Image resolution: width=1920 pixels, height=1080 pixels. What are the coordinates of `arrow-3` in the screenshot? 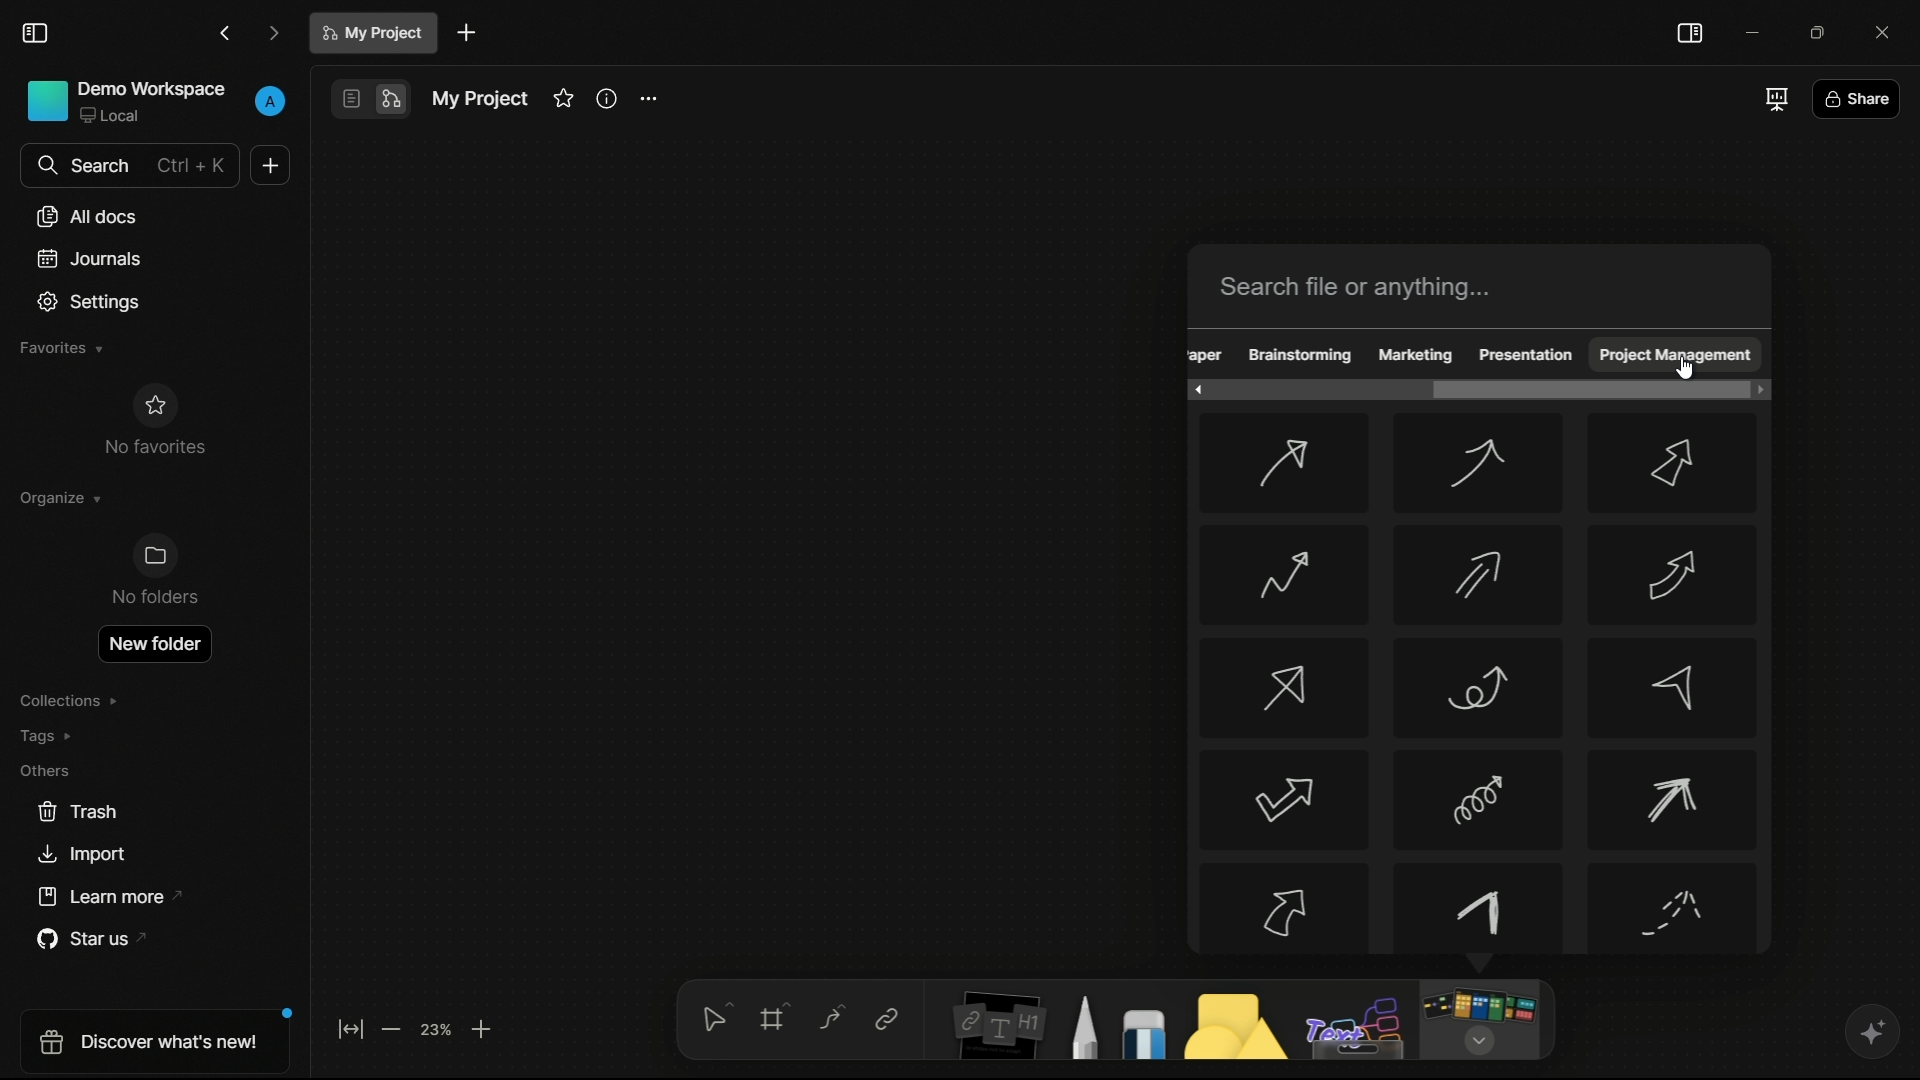 It's located at (1676, 465).